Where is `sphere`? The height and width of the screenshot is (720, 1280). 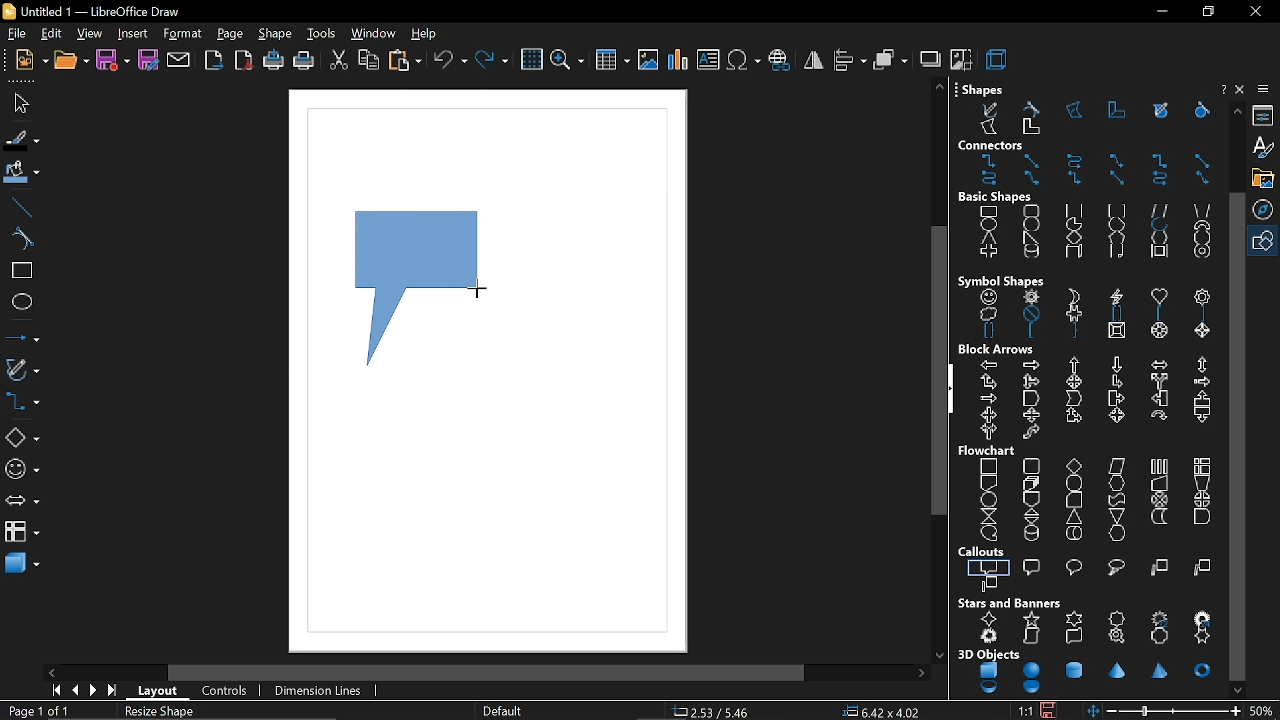
sphere is located at coordinates (1031, 670).